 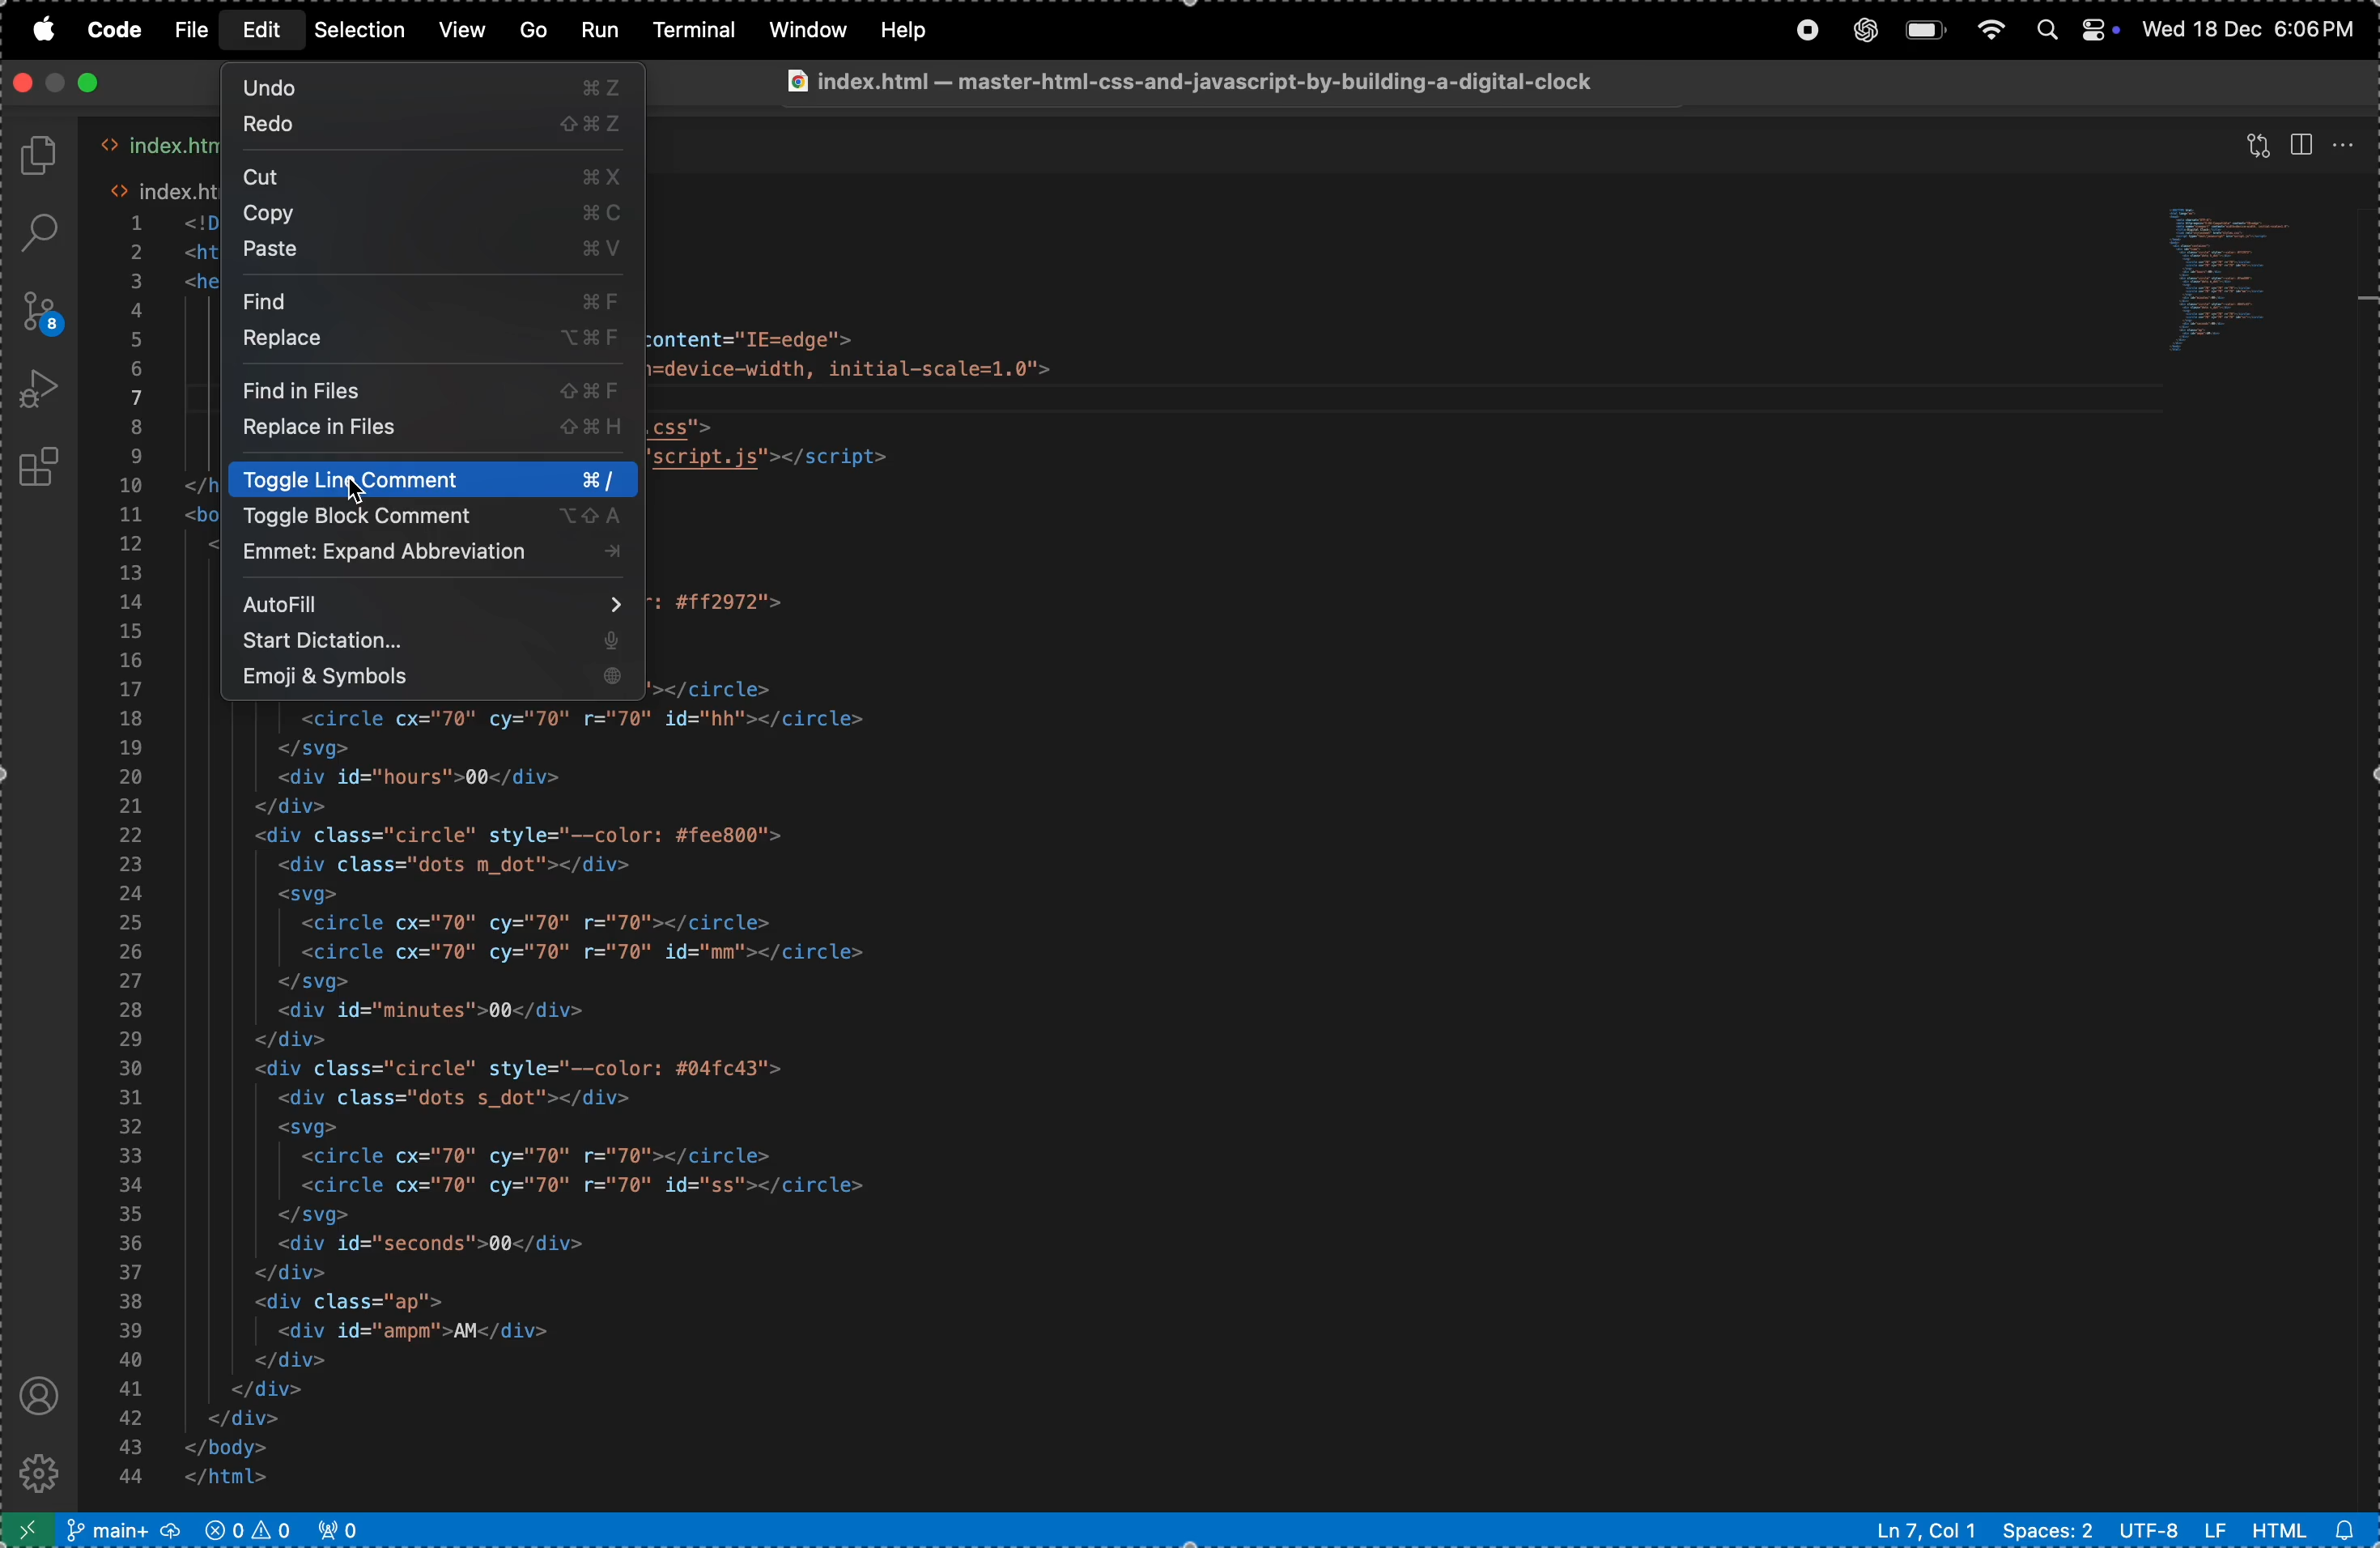 I want to click on paste, so click(x=433, y=251).